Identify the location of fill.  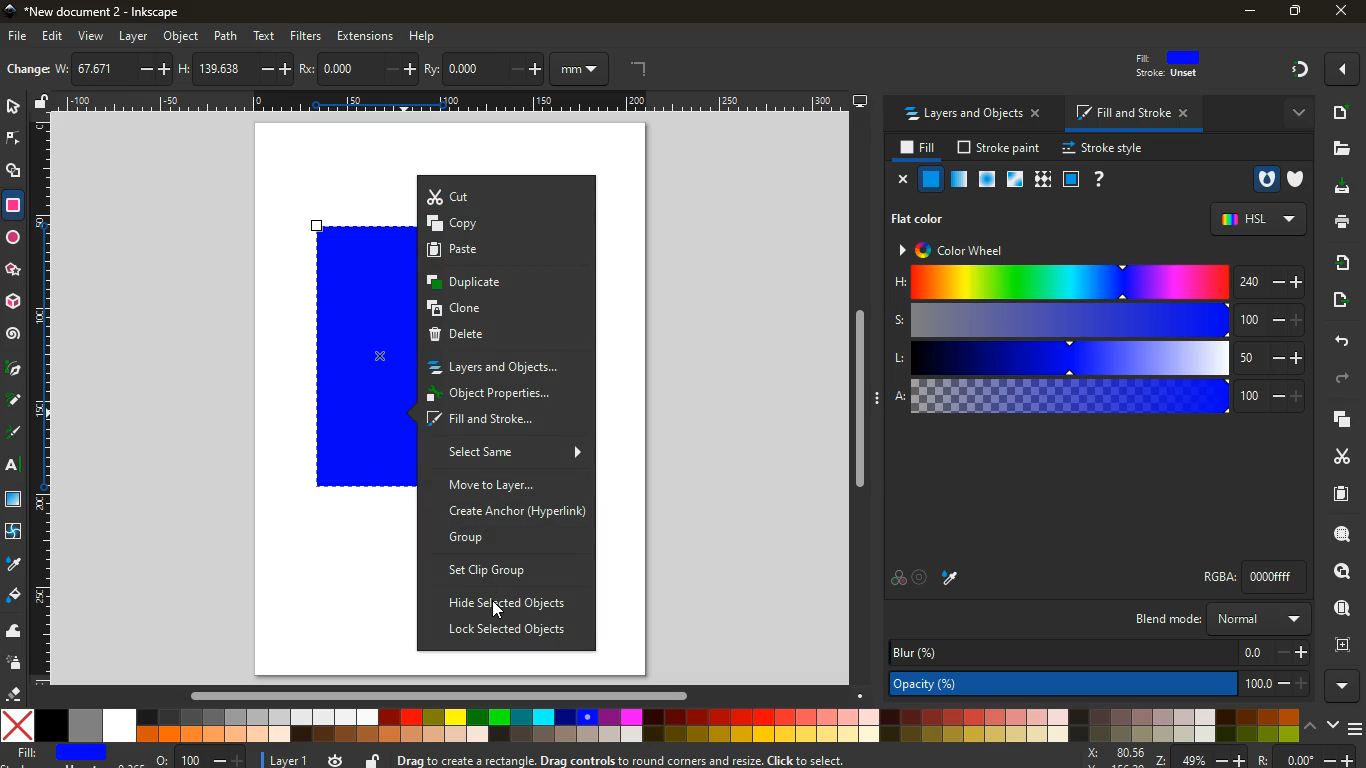
(1169, 64).